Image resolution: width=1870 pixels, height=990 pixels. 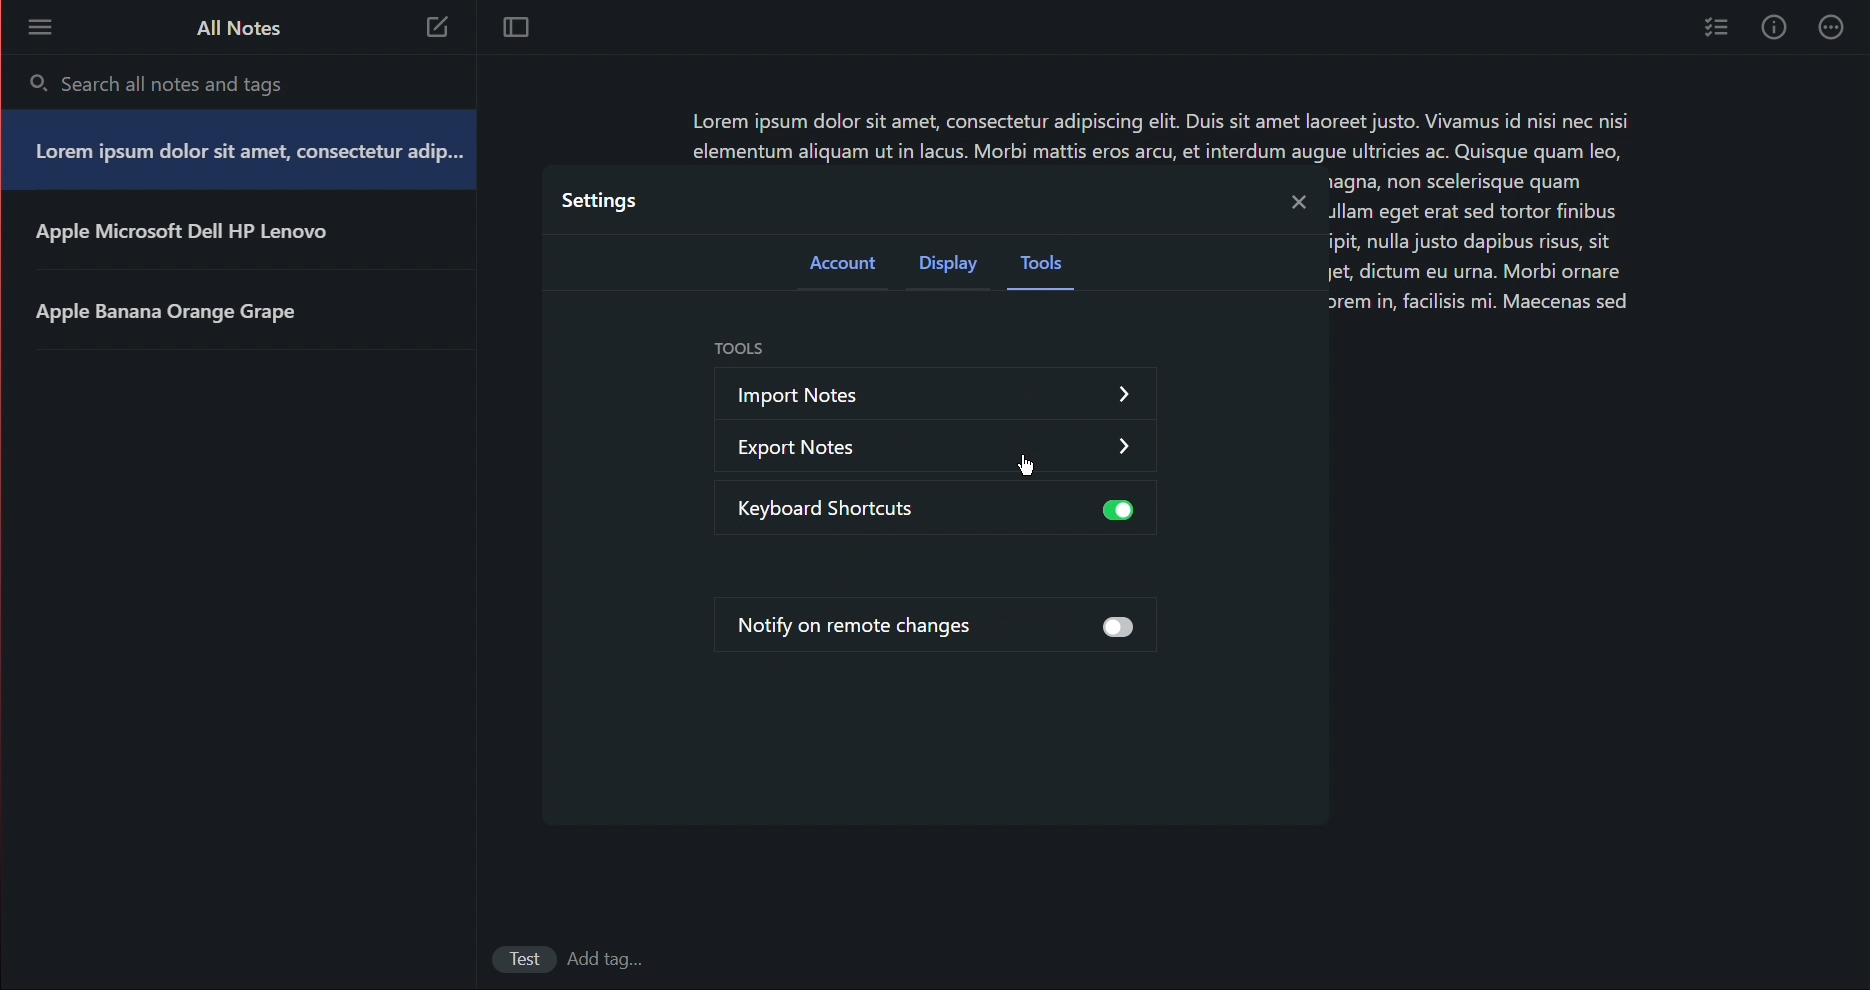 What do you see at coordinates (1112, 512) in the screenshot?
I see `button` at bounding box center [1112, 512].